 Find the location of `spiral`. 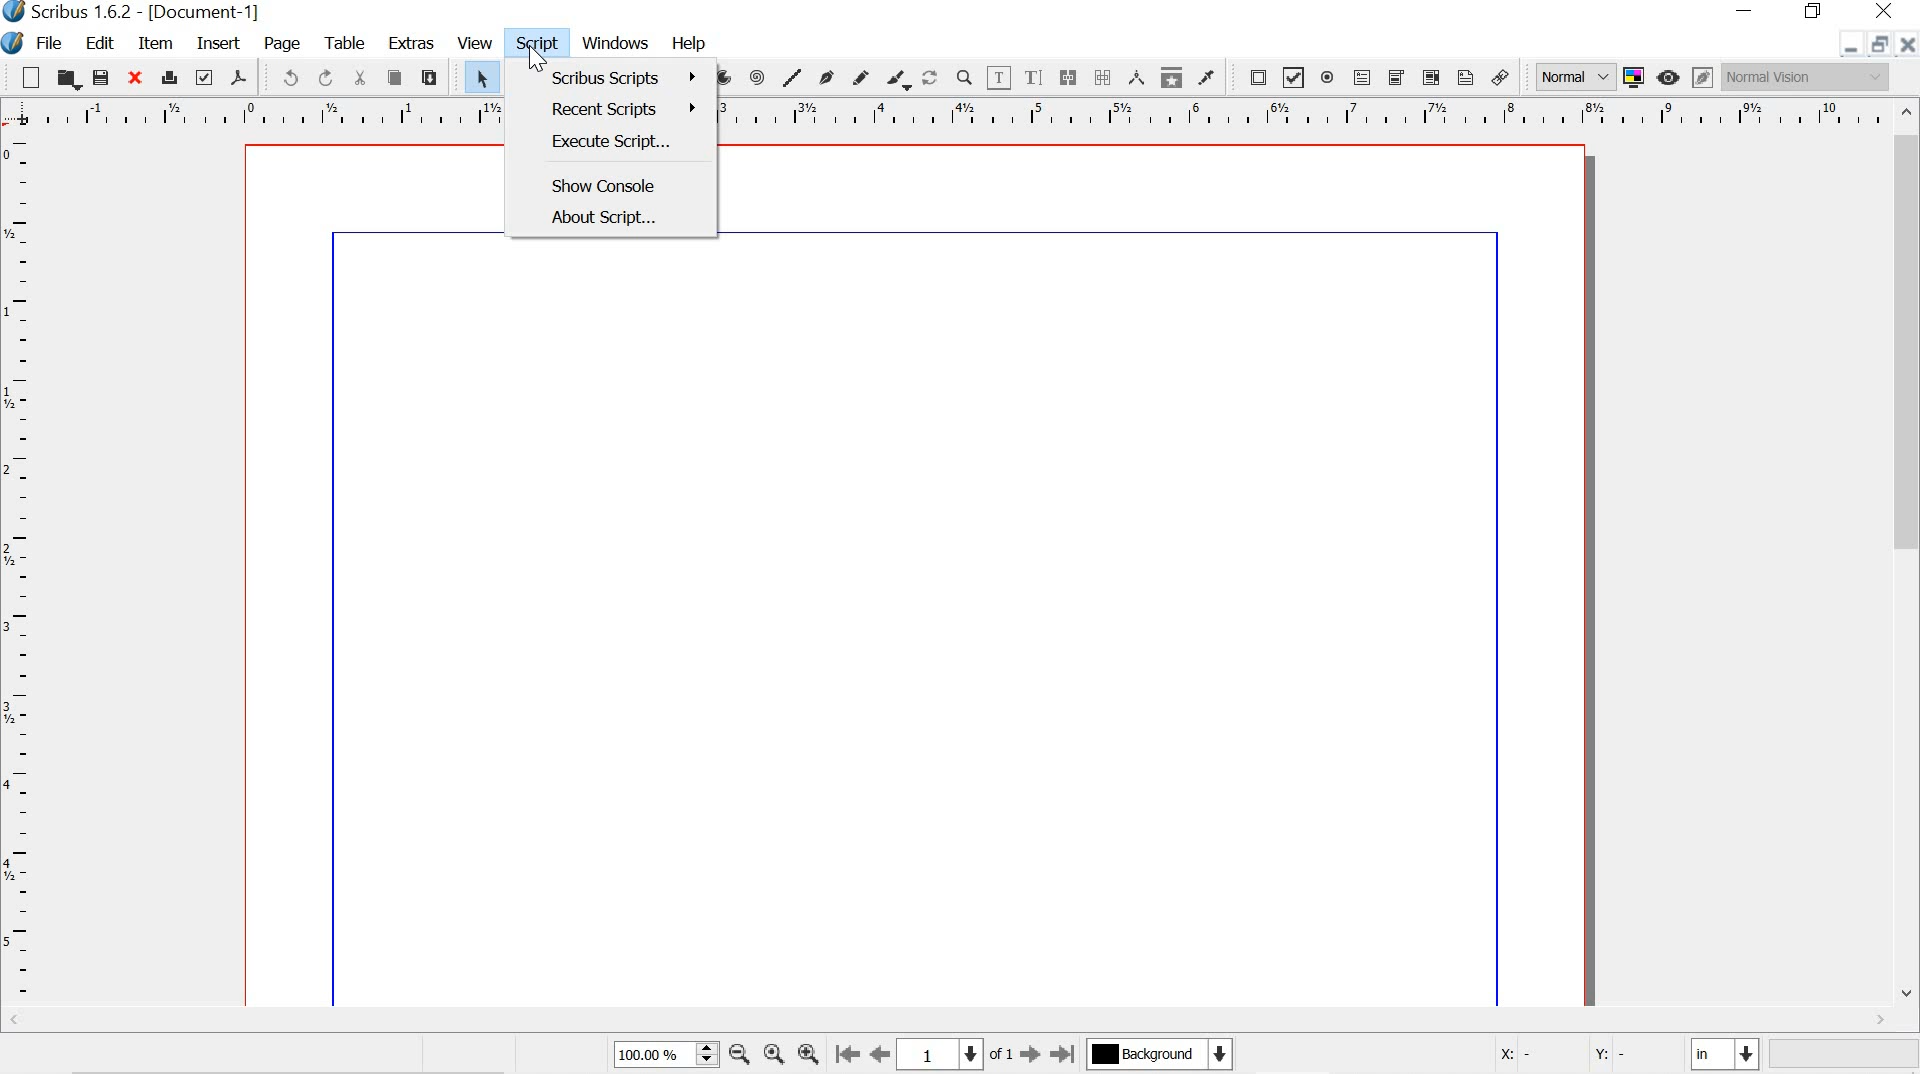

spiral is located at coordinates (756, 77).